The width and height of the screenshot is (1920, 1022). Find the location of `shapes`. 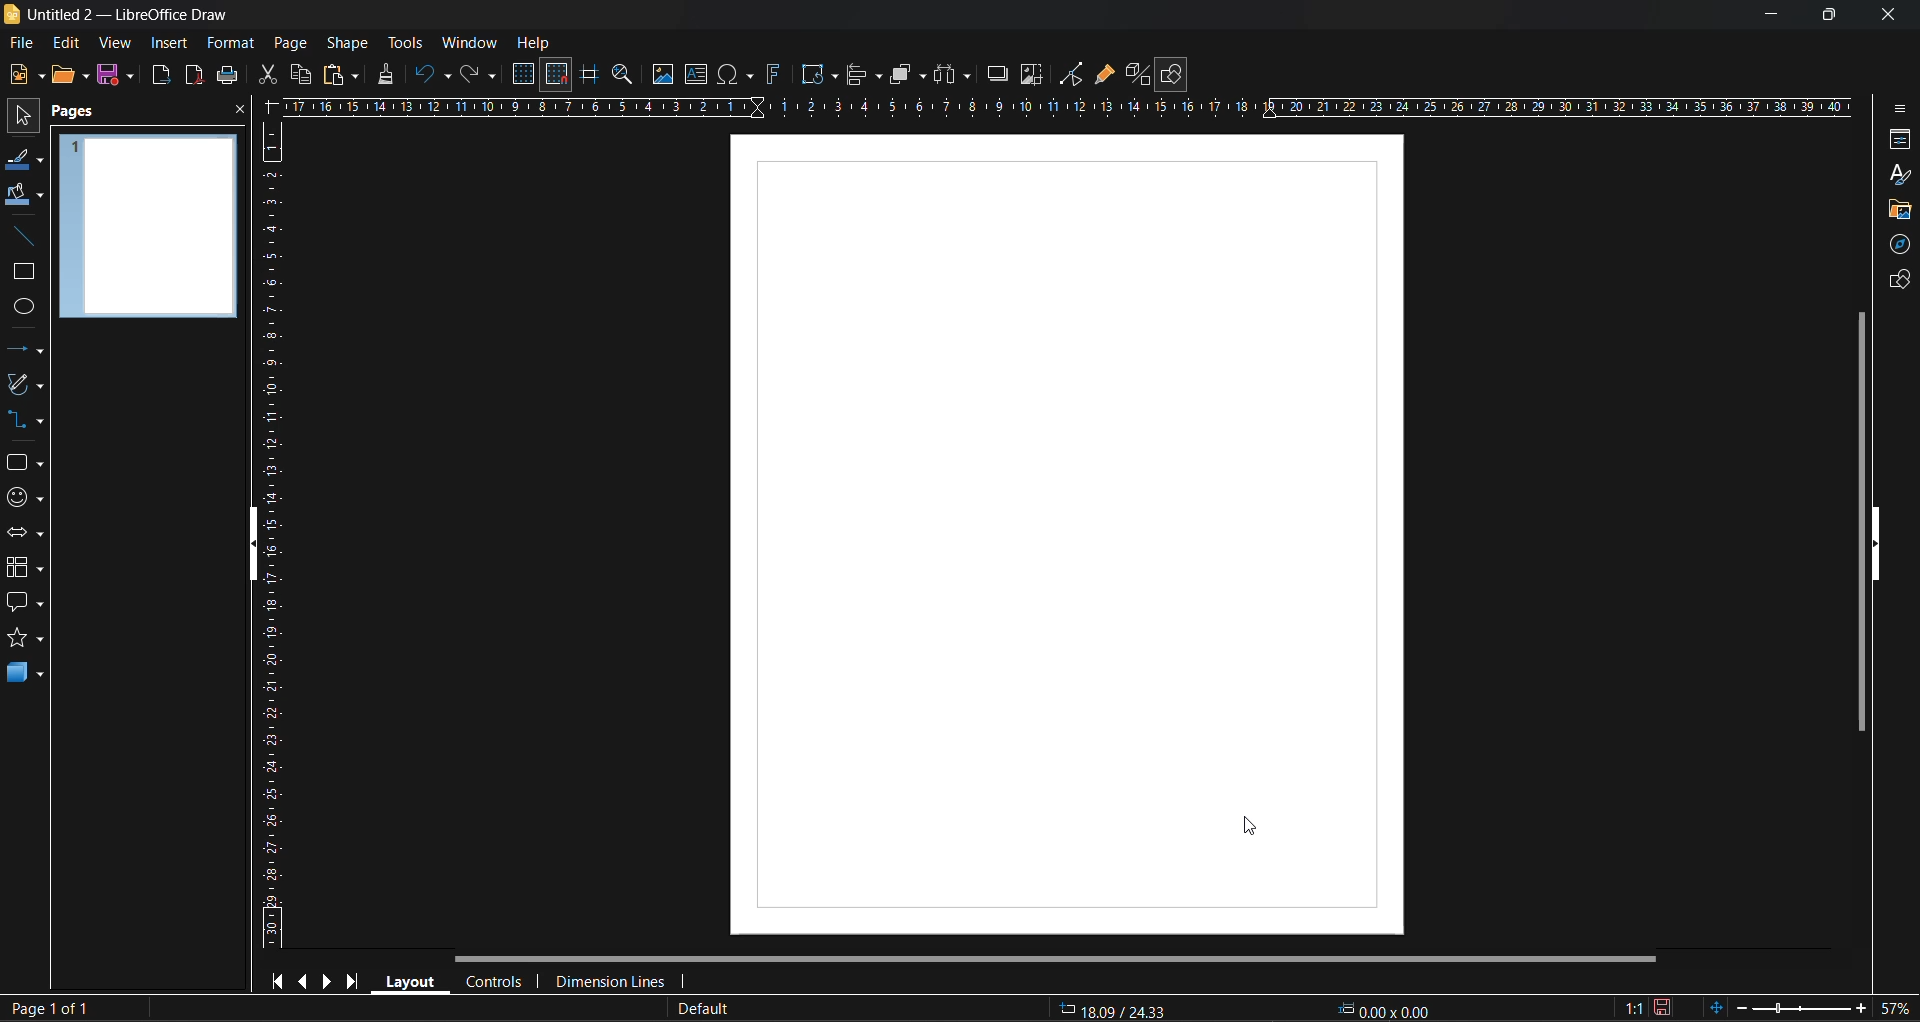

shapes is located at coordinates (1897, 282).